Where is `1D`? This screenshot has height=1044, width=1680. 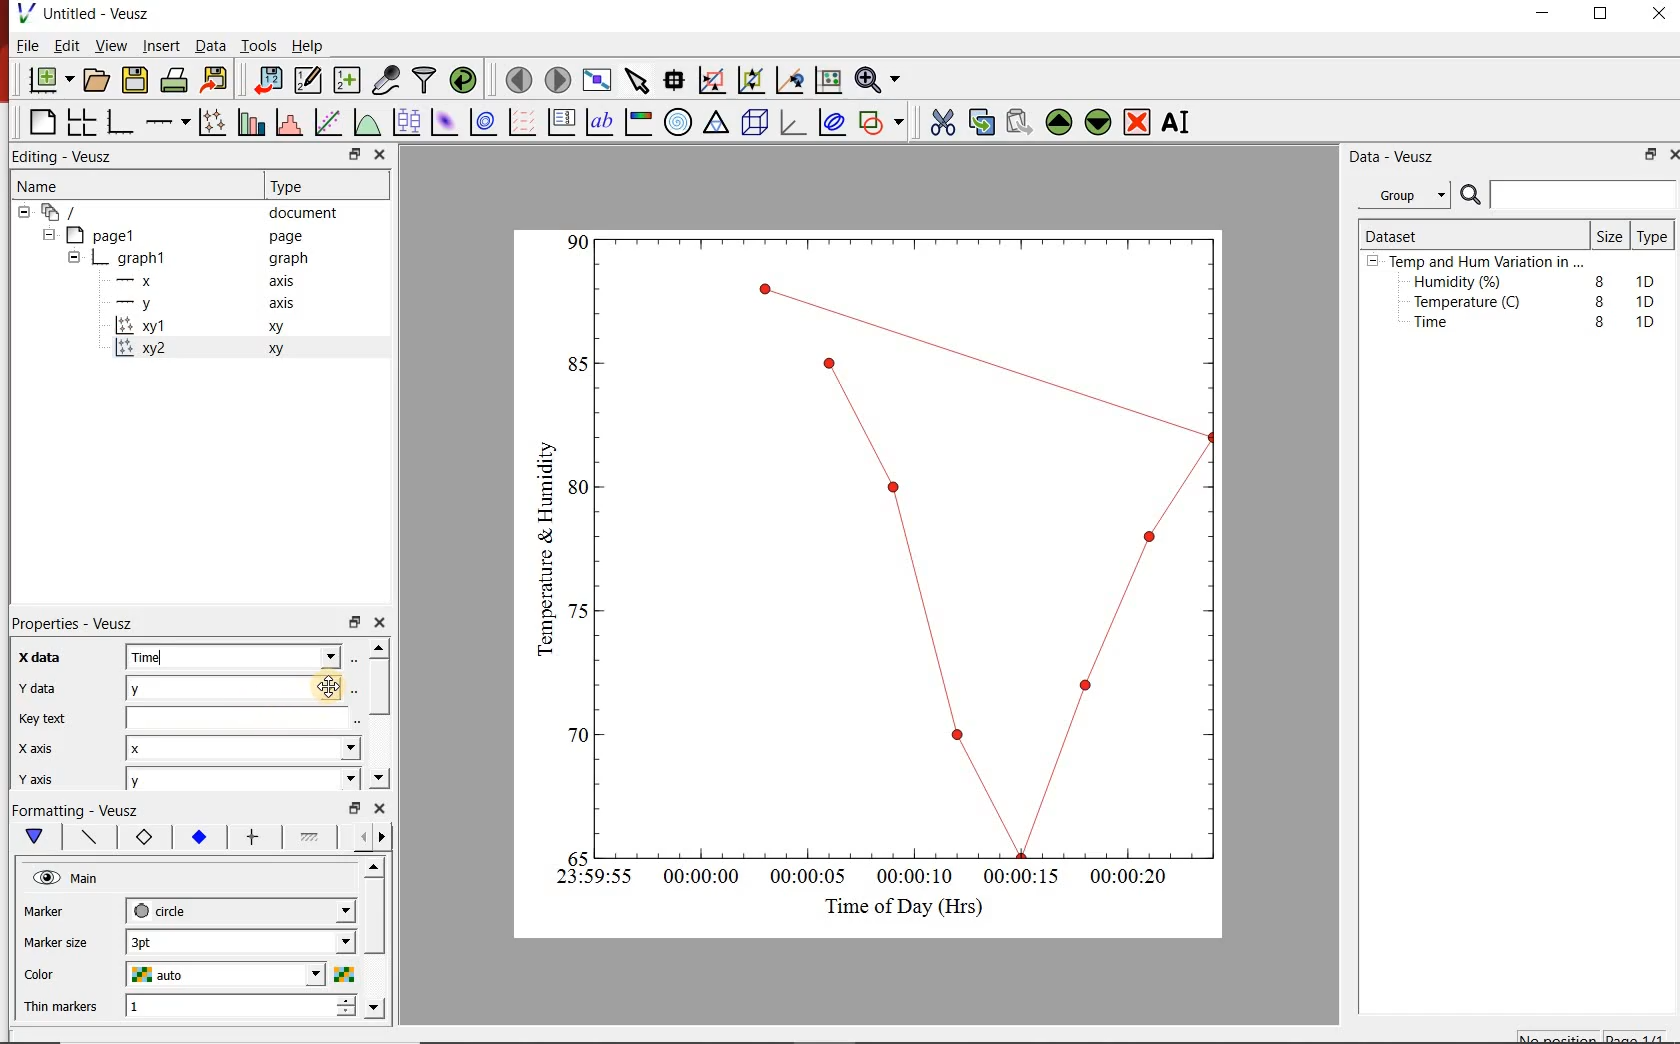
1D is located at coordinates (1651, 301).